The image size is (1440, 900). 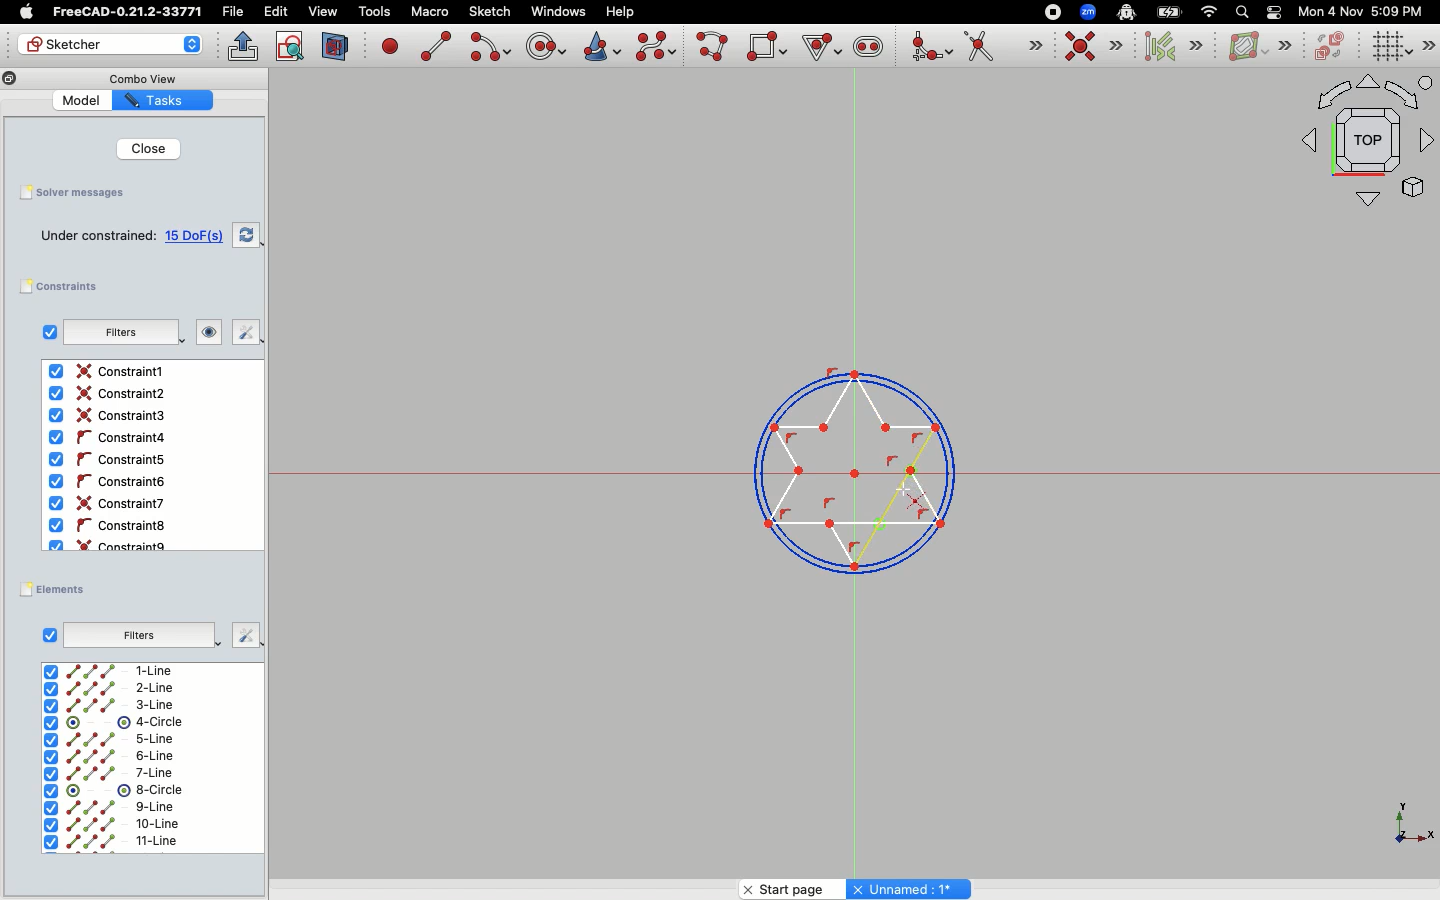 I want to click on Tasks, so click(x=163, y=101).